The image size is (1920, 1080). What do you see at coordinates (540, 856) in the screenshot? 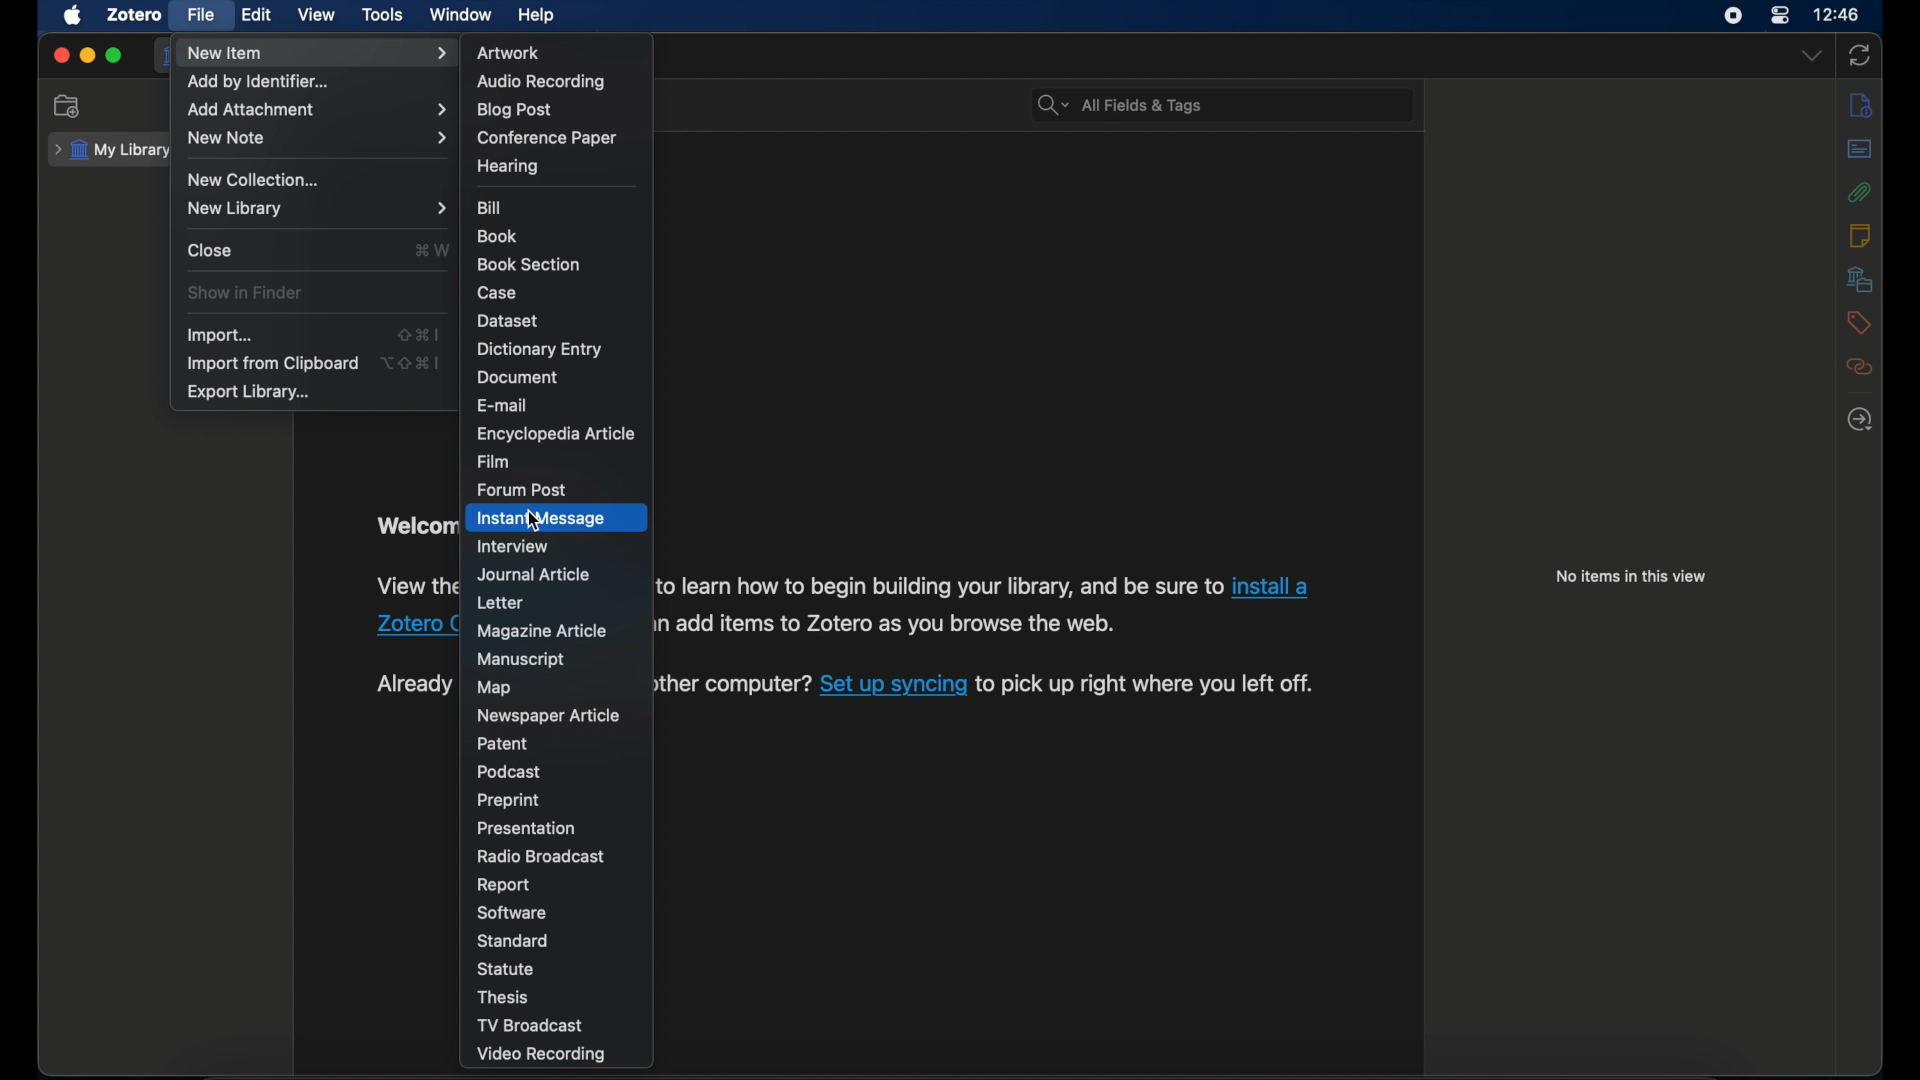
I see `radio broadcast` at bounding box center [540, 856].